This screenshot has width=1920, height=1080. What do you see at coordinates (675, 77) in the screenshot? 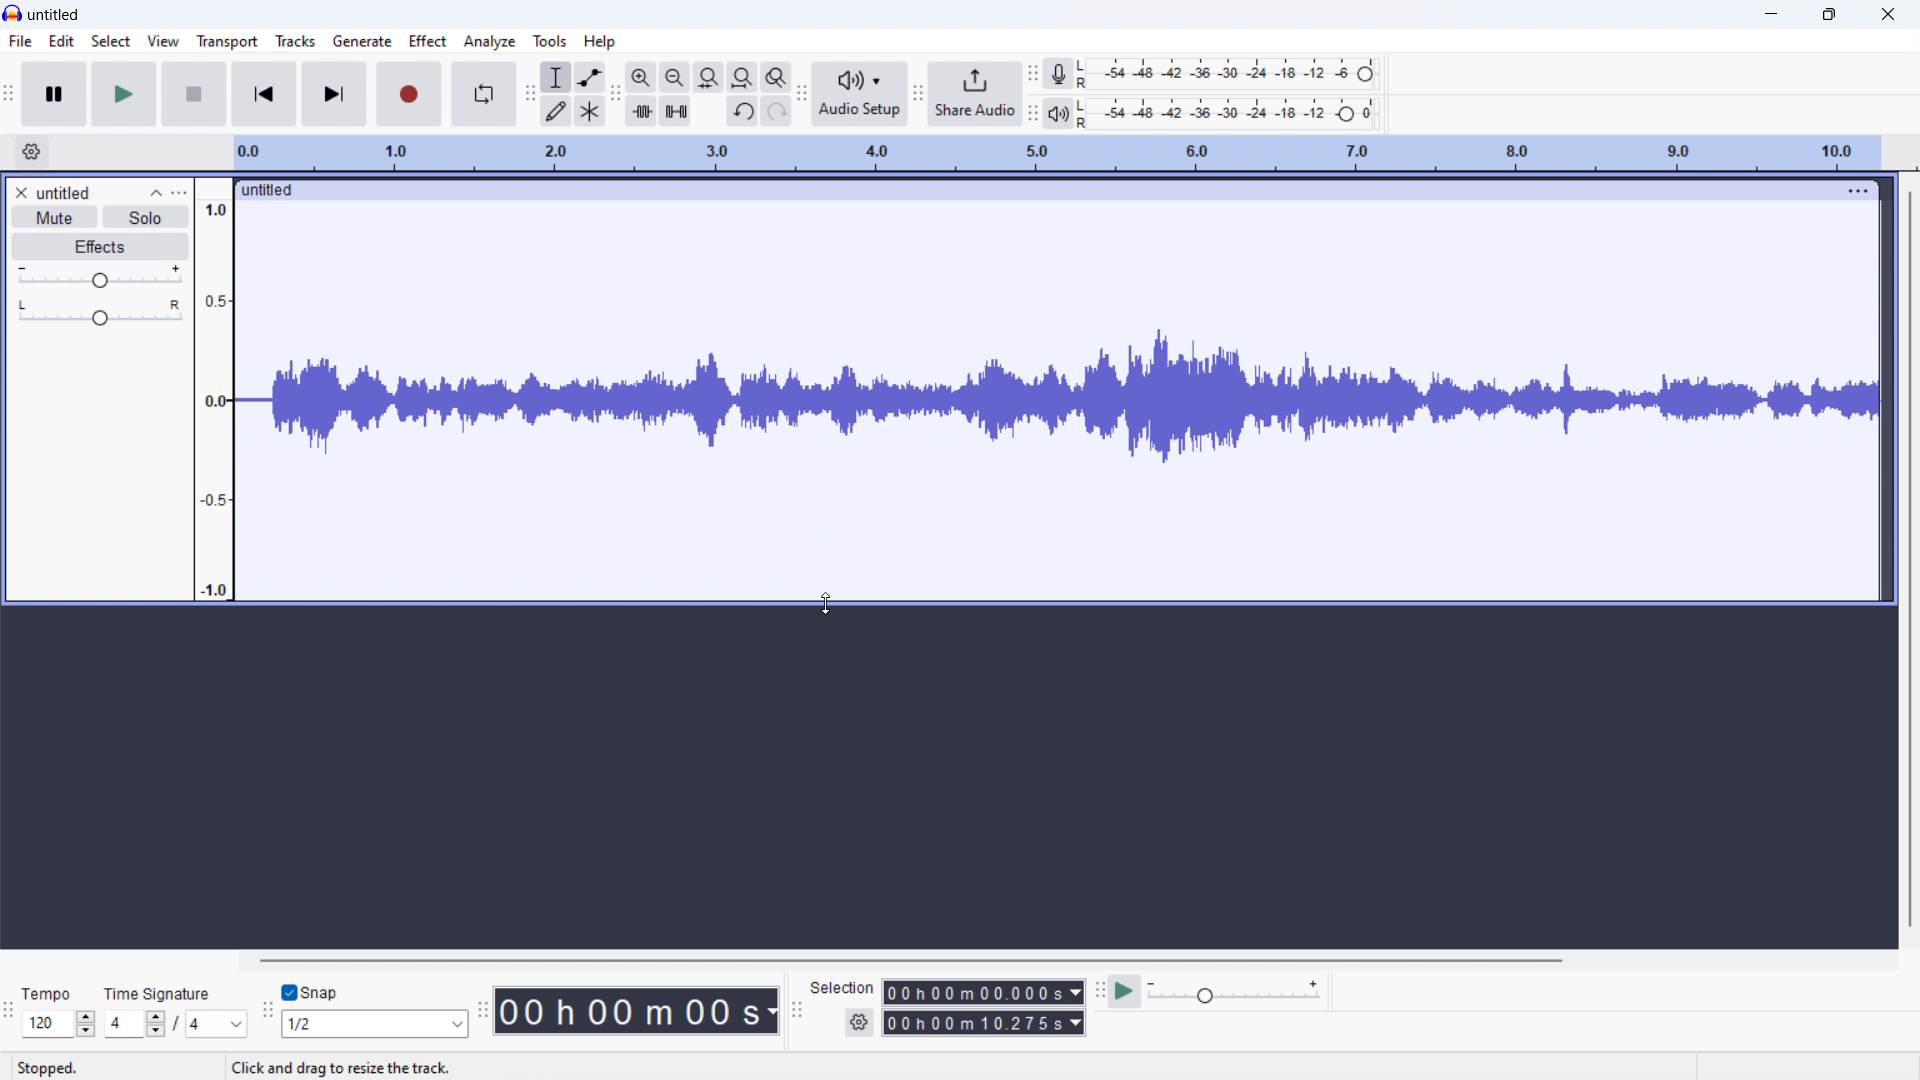
I see `zoom out` at bounding box center [675, 77].